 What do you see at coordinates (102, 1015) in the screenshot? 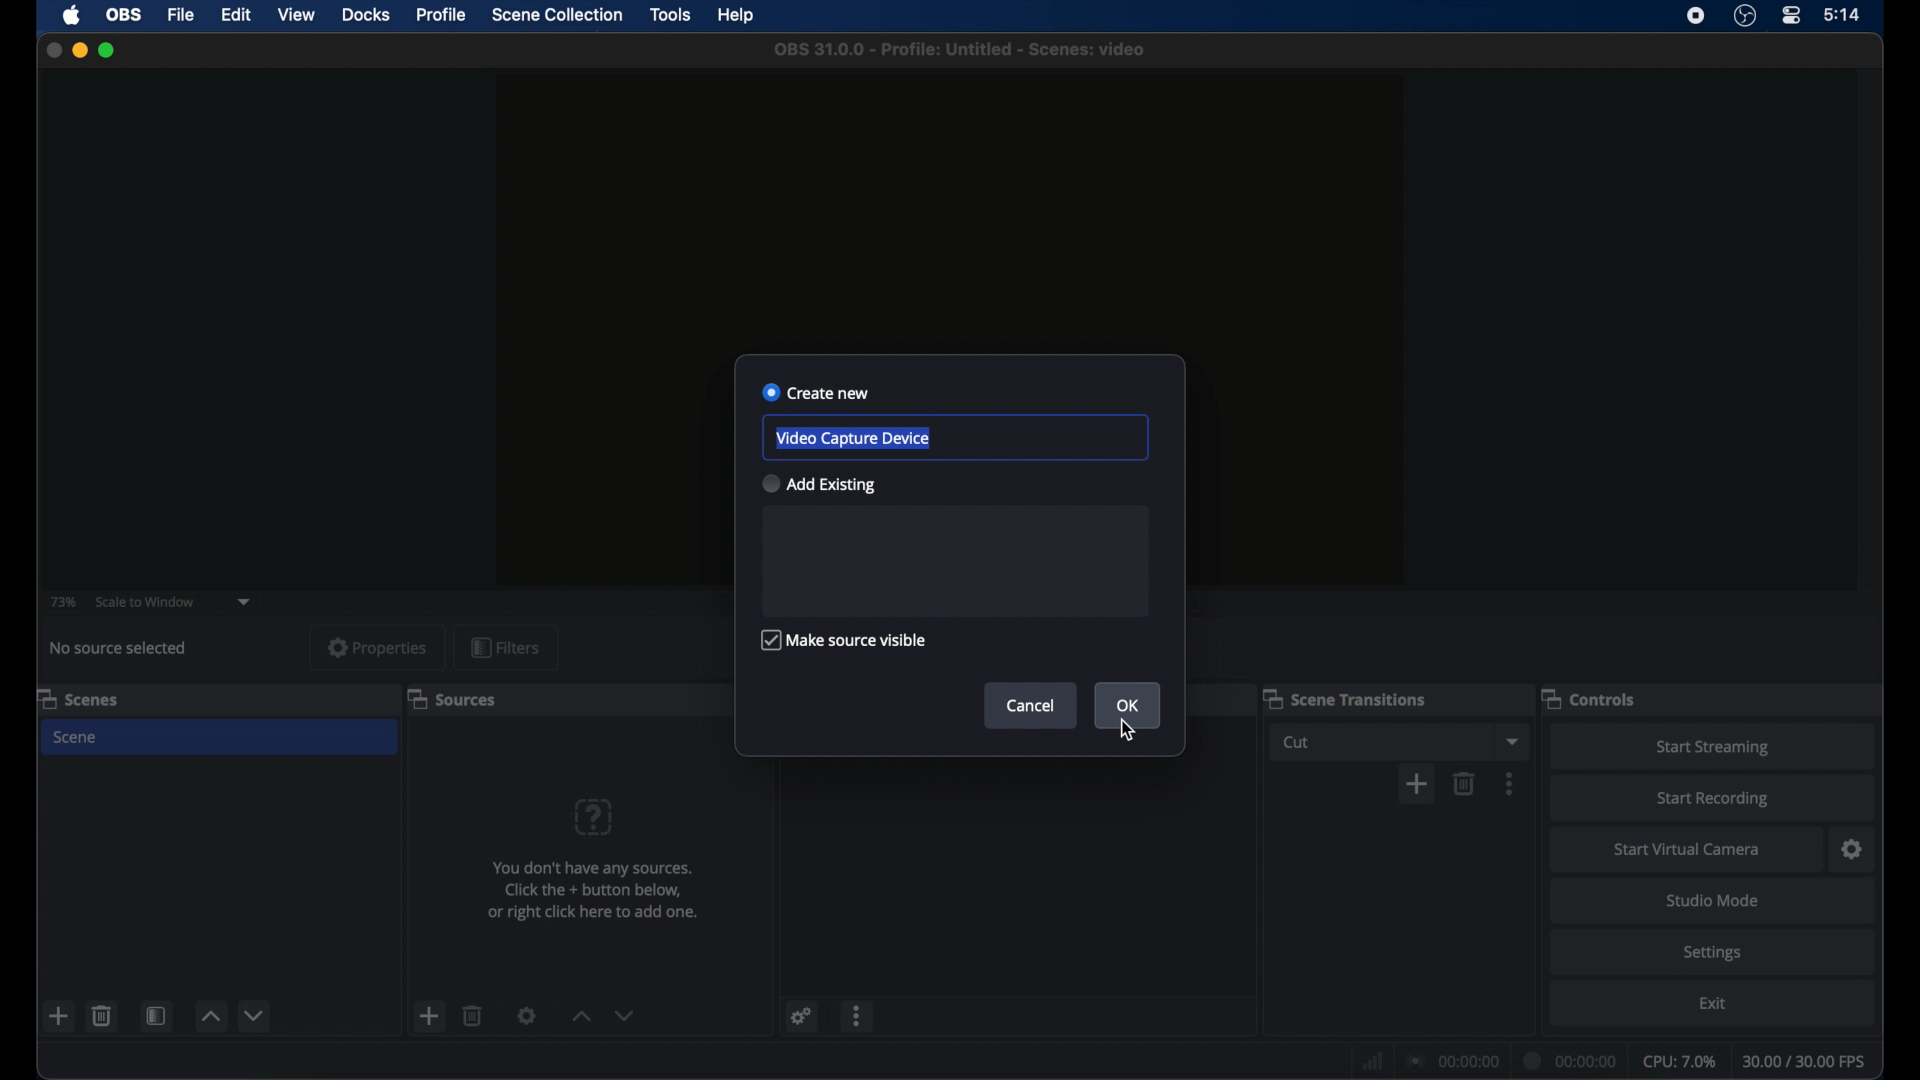
I see `delete` at bounding box center [102, 1015].